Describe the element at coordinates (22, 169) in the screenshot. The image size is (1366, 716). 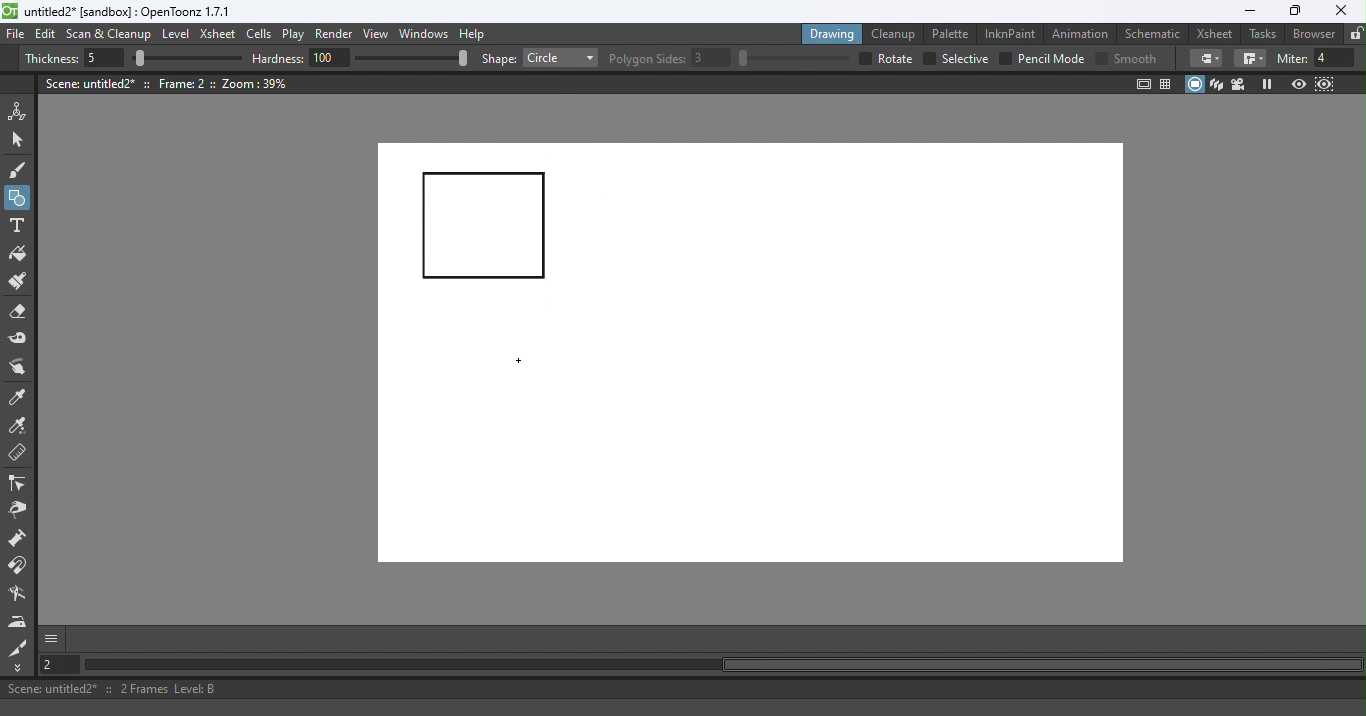
I see `Brush tool` at that location.